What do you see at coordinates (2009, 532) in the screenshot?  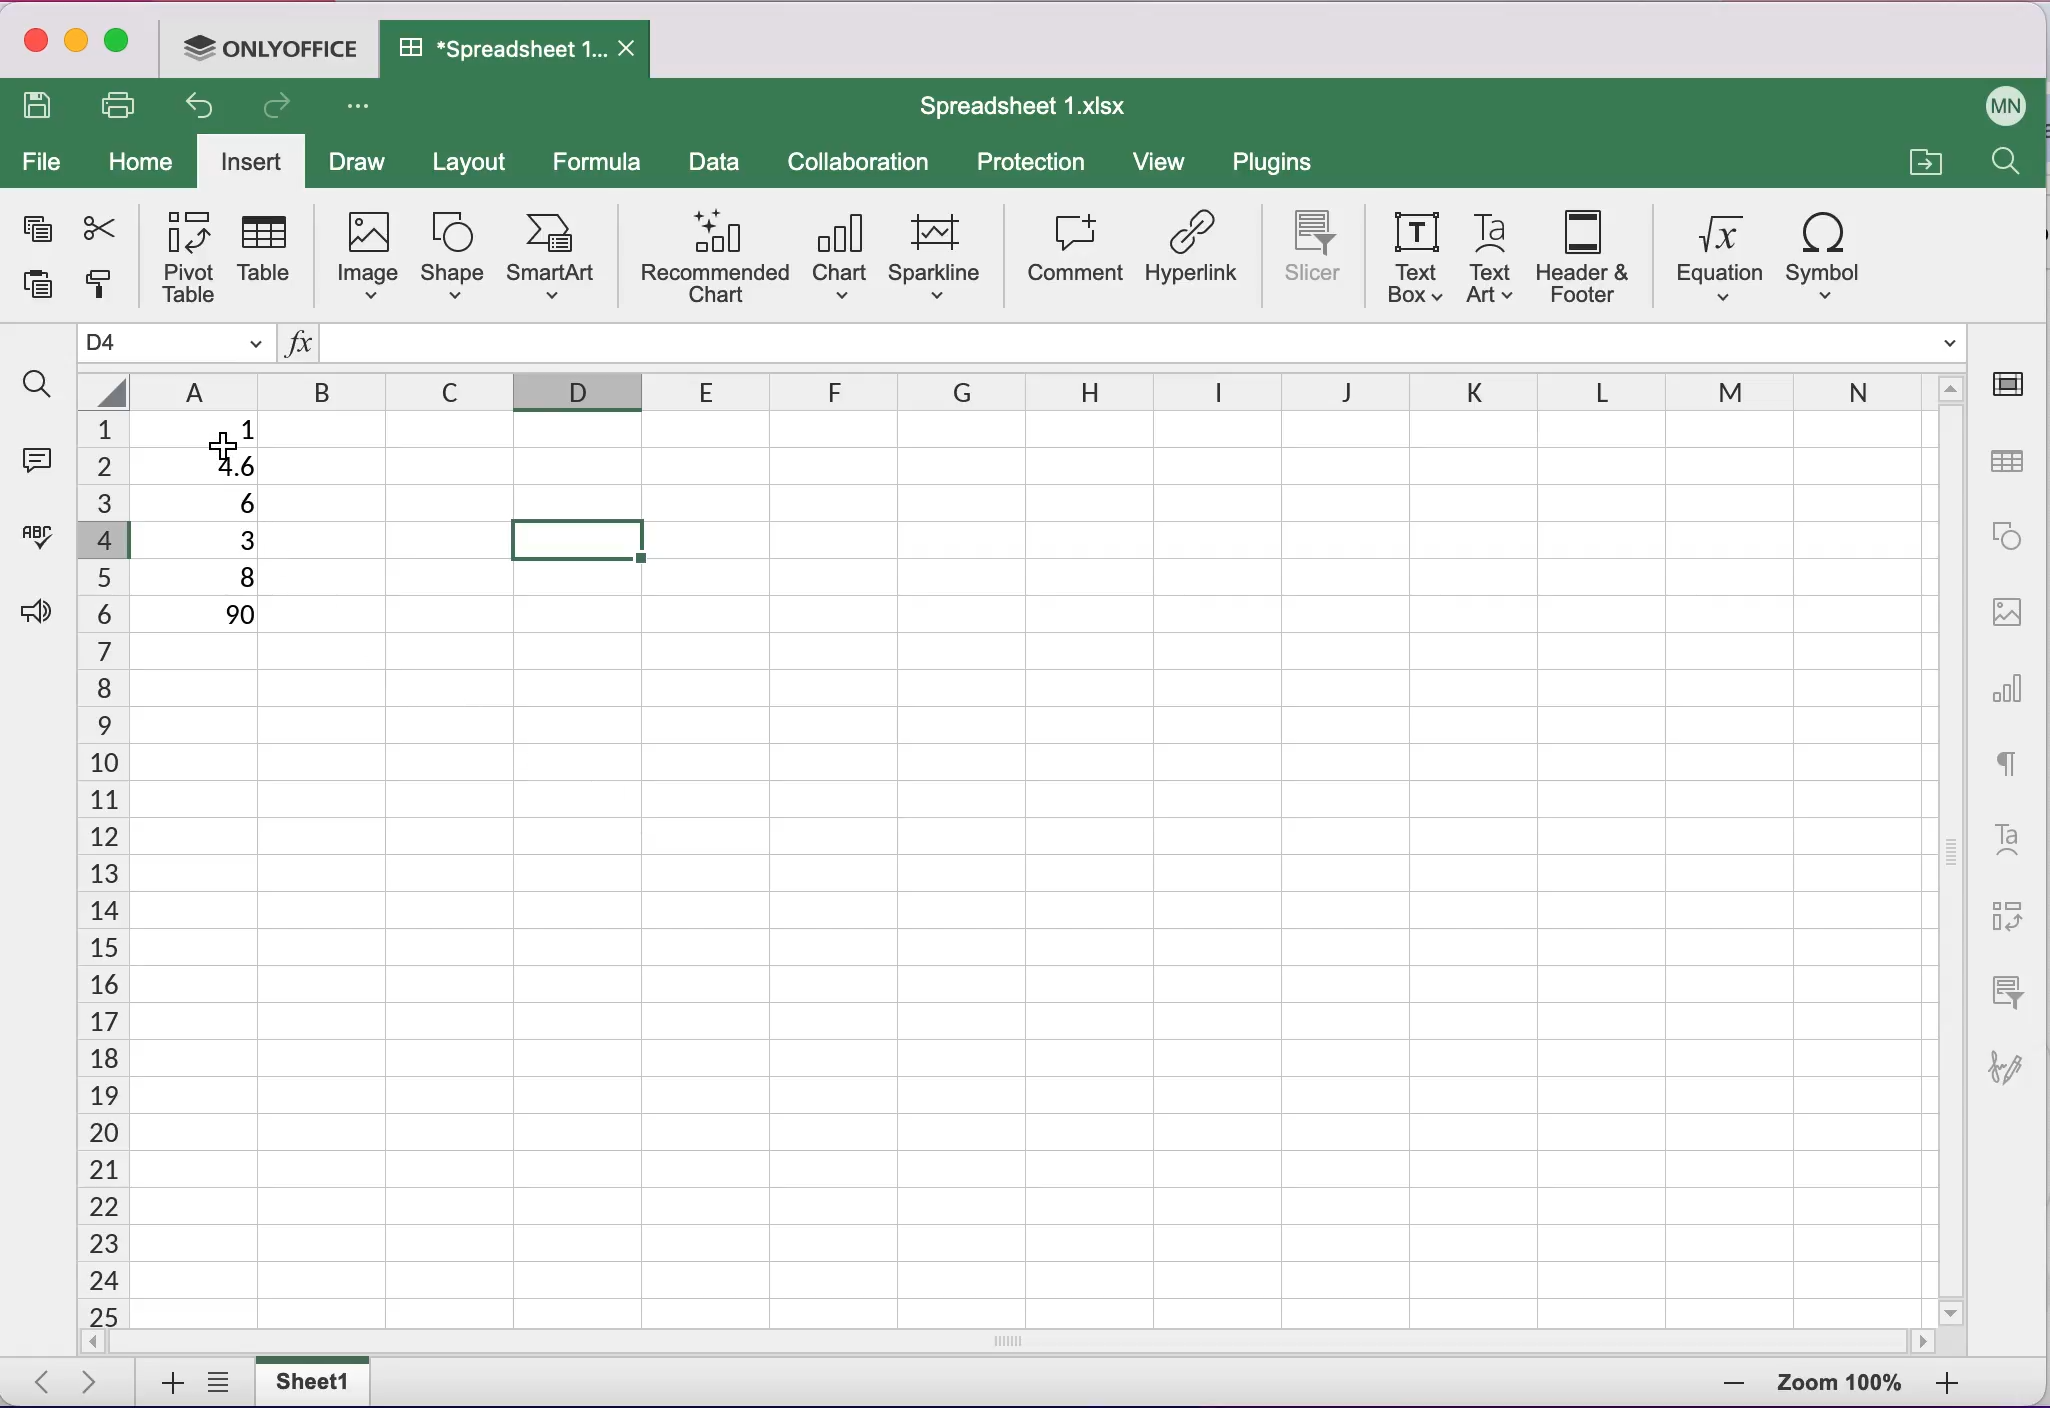 I see `shape` at bounding box center [2009, 532].